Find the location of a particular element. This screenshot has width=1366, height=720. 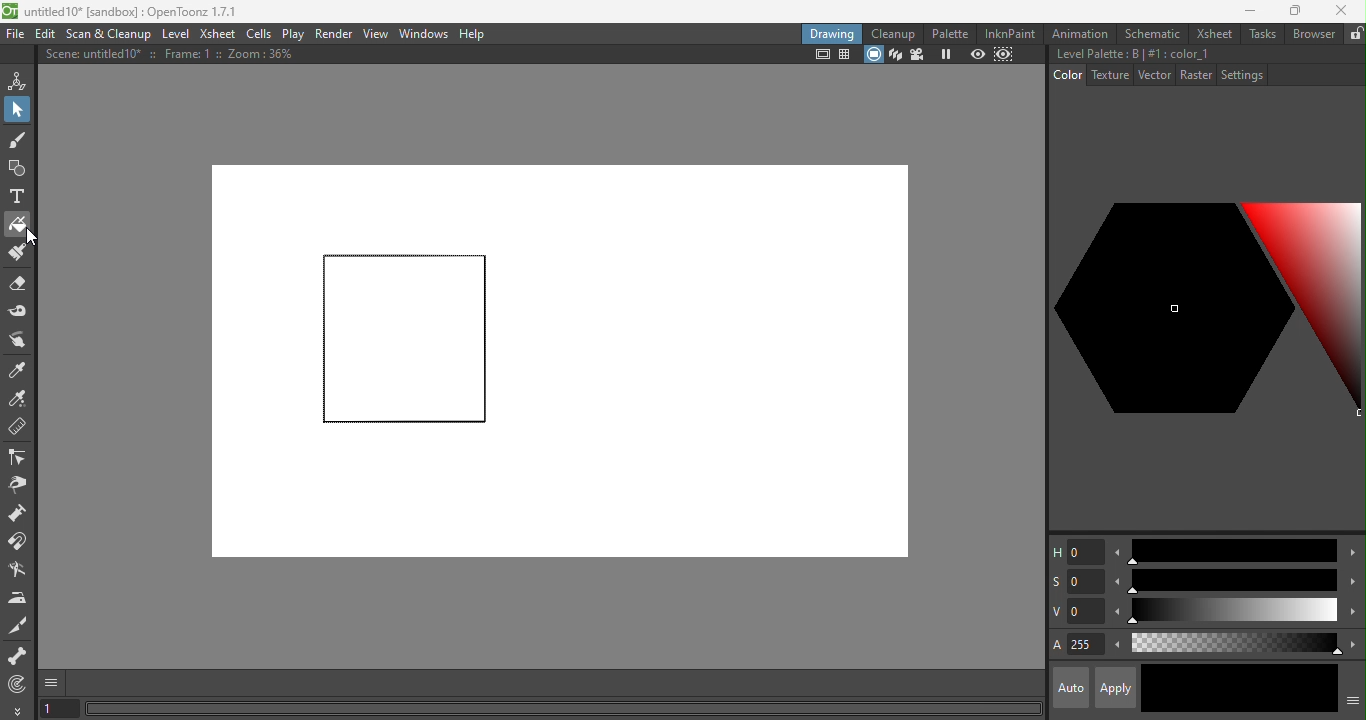

File is located at coordinates (16, 35).